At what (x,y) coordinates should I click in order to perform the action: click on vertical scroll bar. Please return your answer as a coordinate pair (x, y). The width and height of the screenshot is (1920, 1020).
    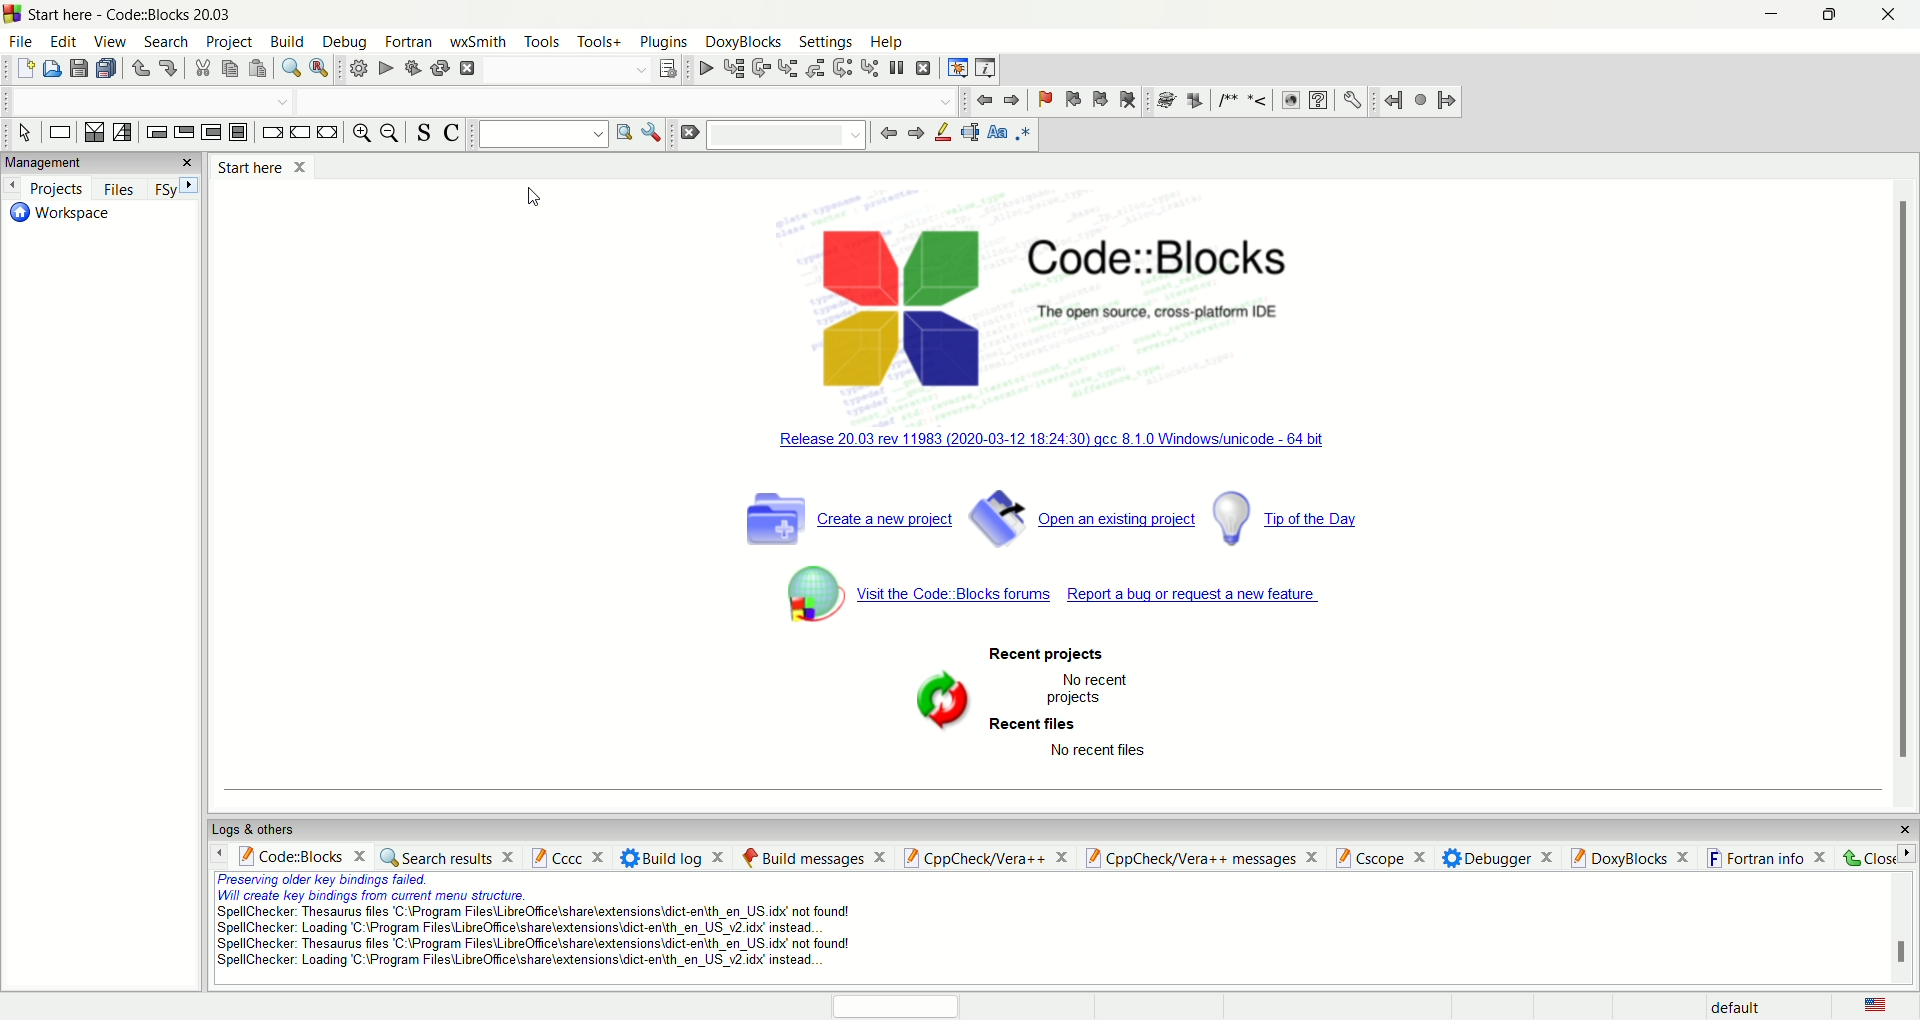
    Looking at the image, I should click on (1898, 928).